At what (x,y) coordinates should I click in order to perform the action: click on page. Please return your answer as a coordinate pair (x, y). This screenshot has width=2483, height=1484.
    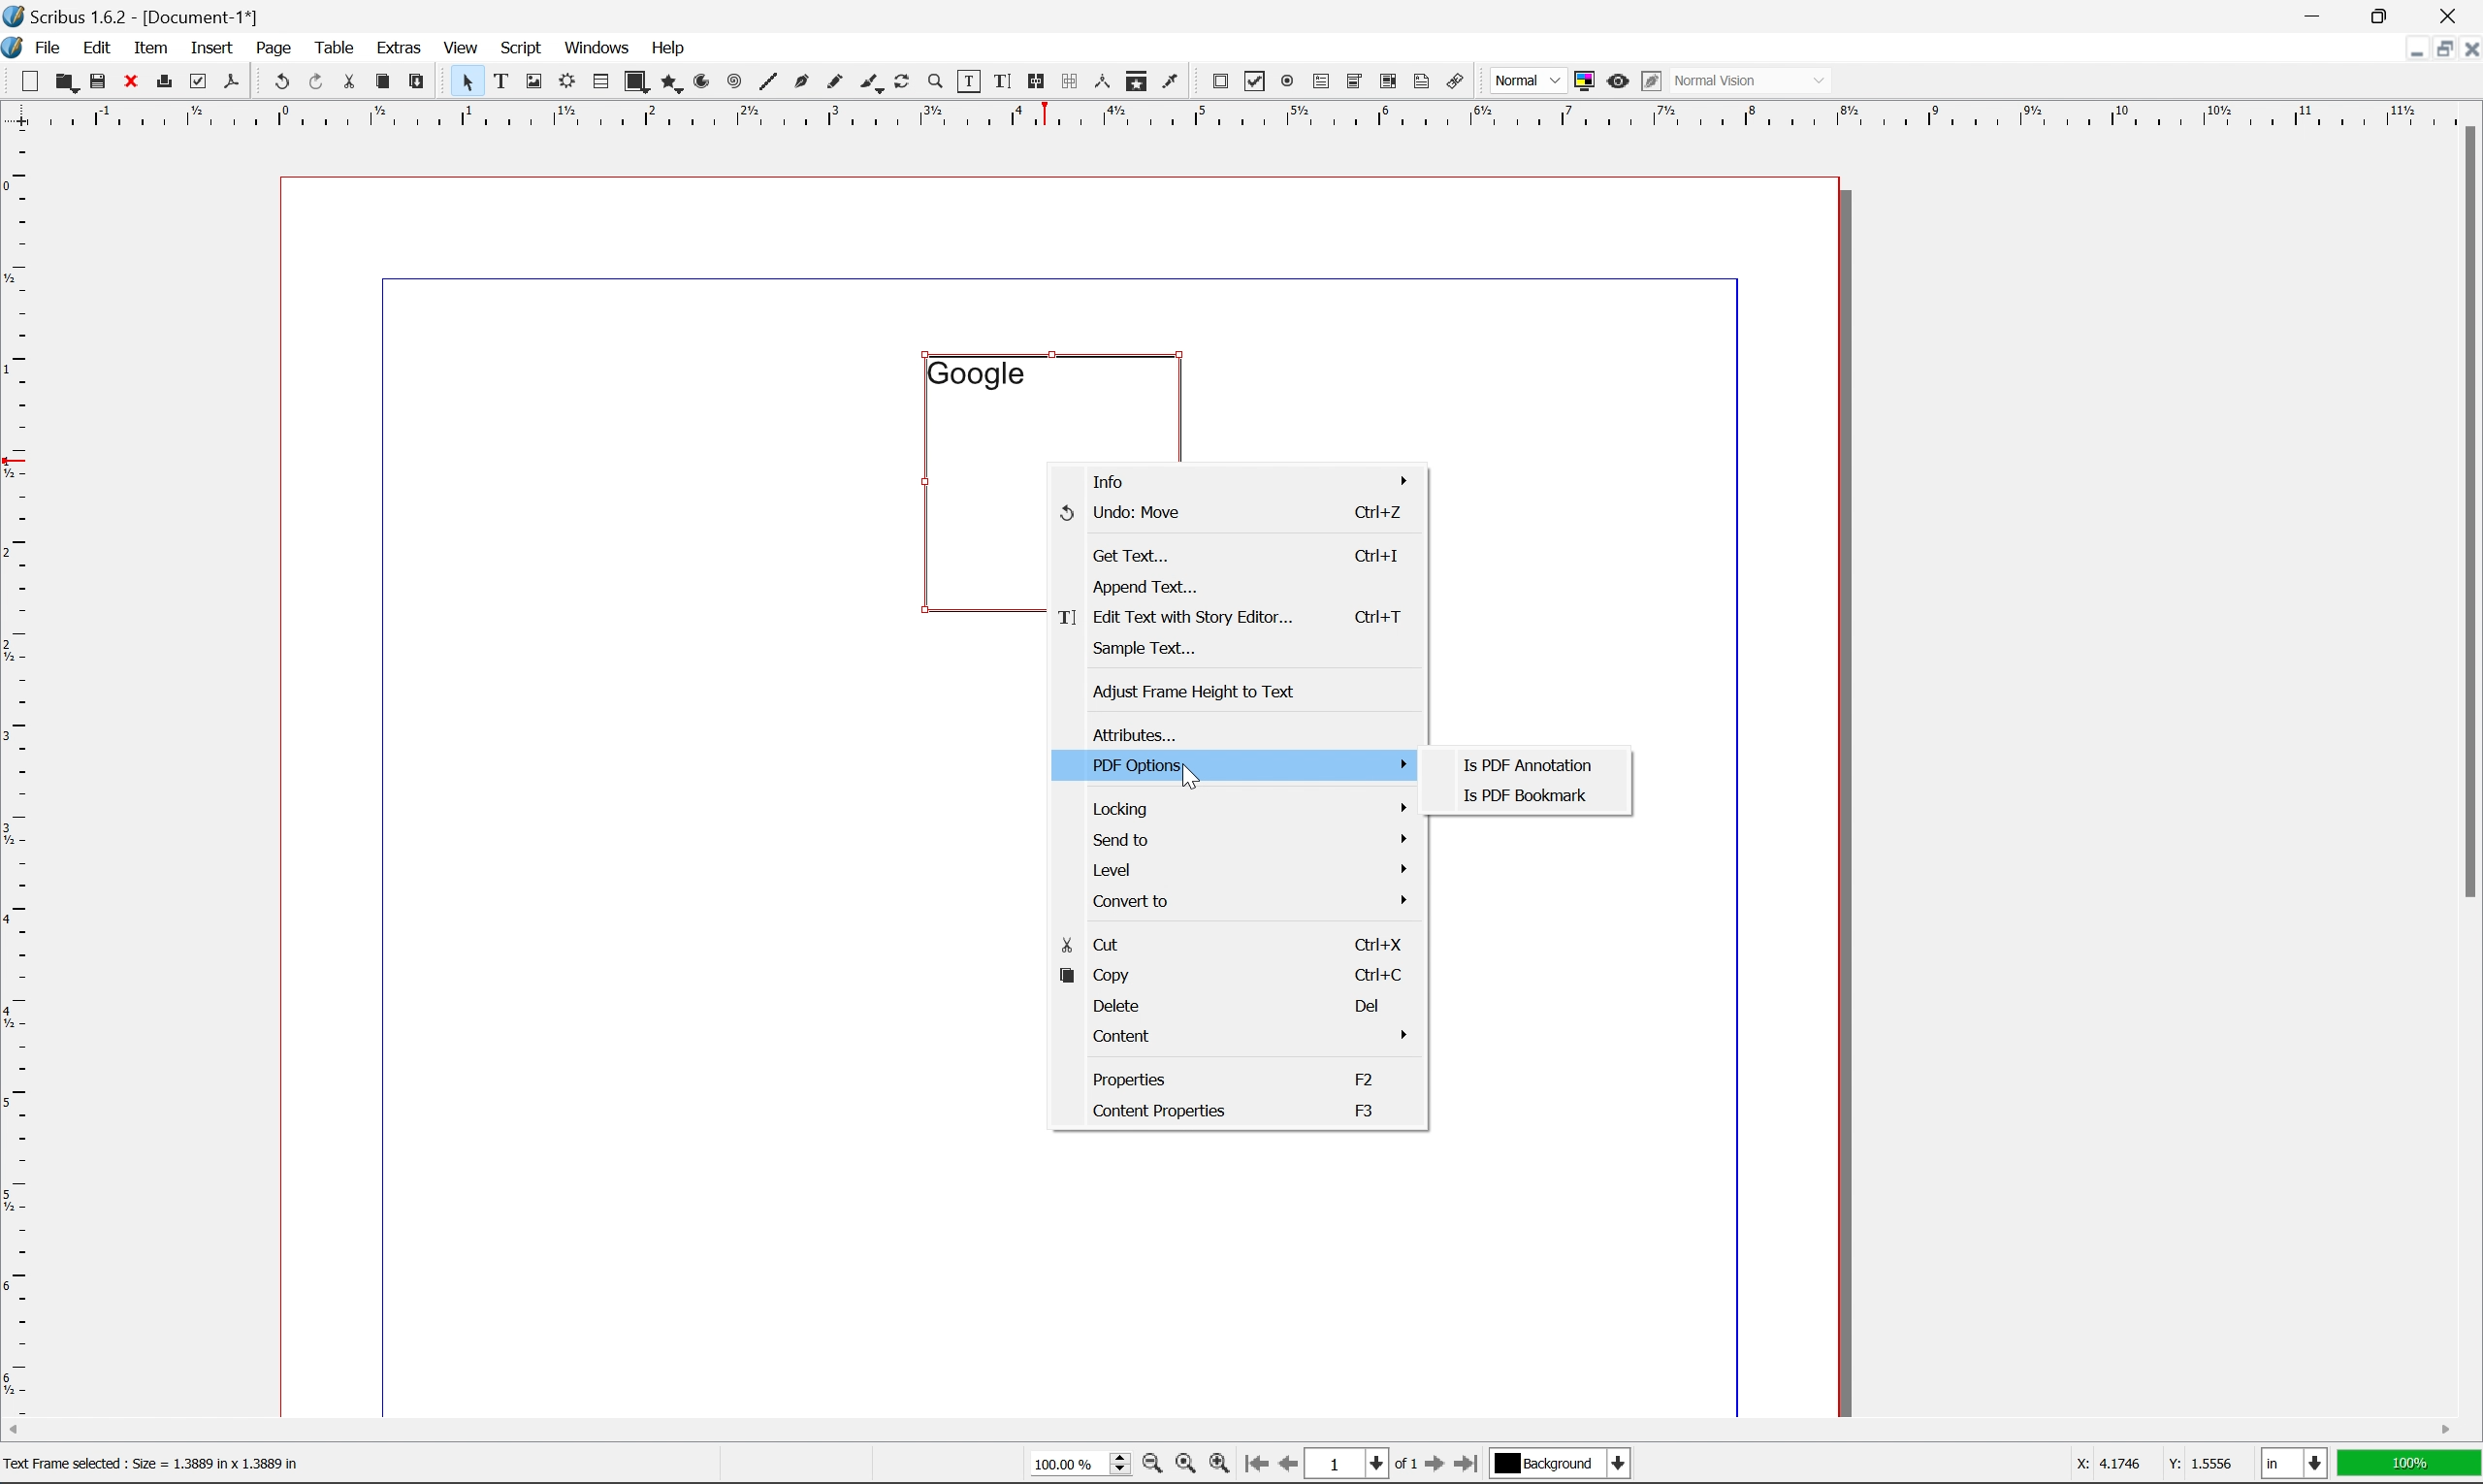
    Looking at the image, I should click on (274, 47).